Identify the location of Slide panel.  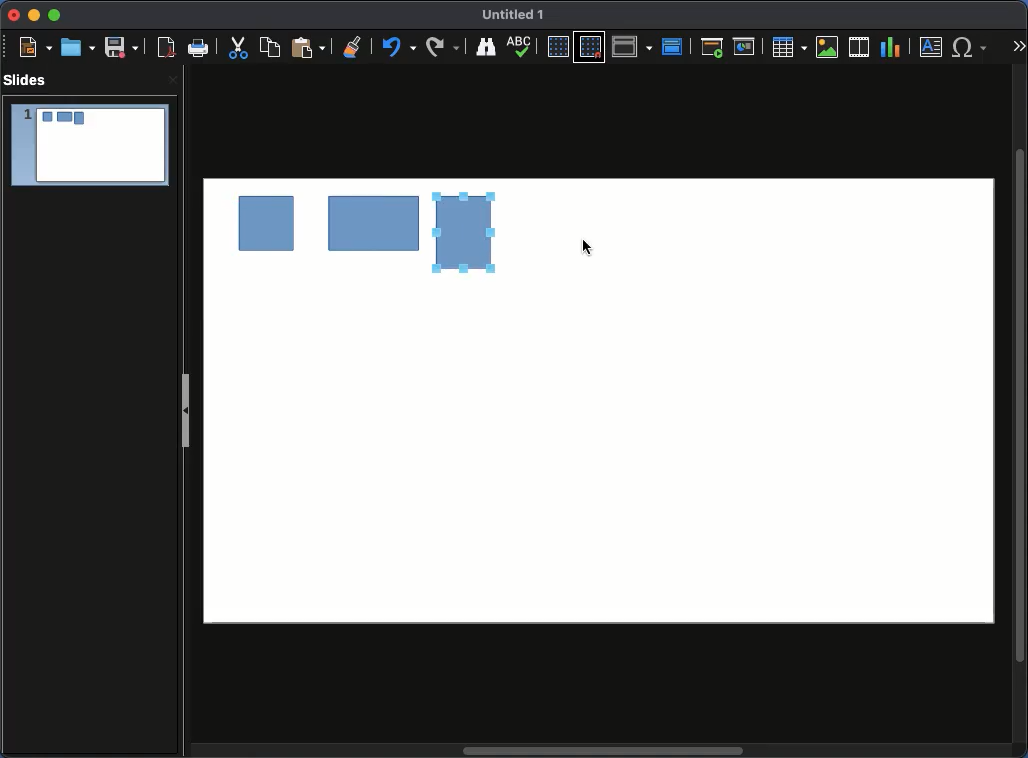
(186, 414).